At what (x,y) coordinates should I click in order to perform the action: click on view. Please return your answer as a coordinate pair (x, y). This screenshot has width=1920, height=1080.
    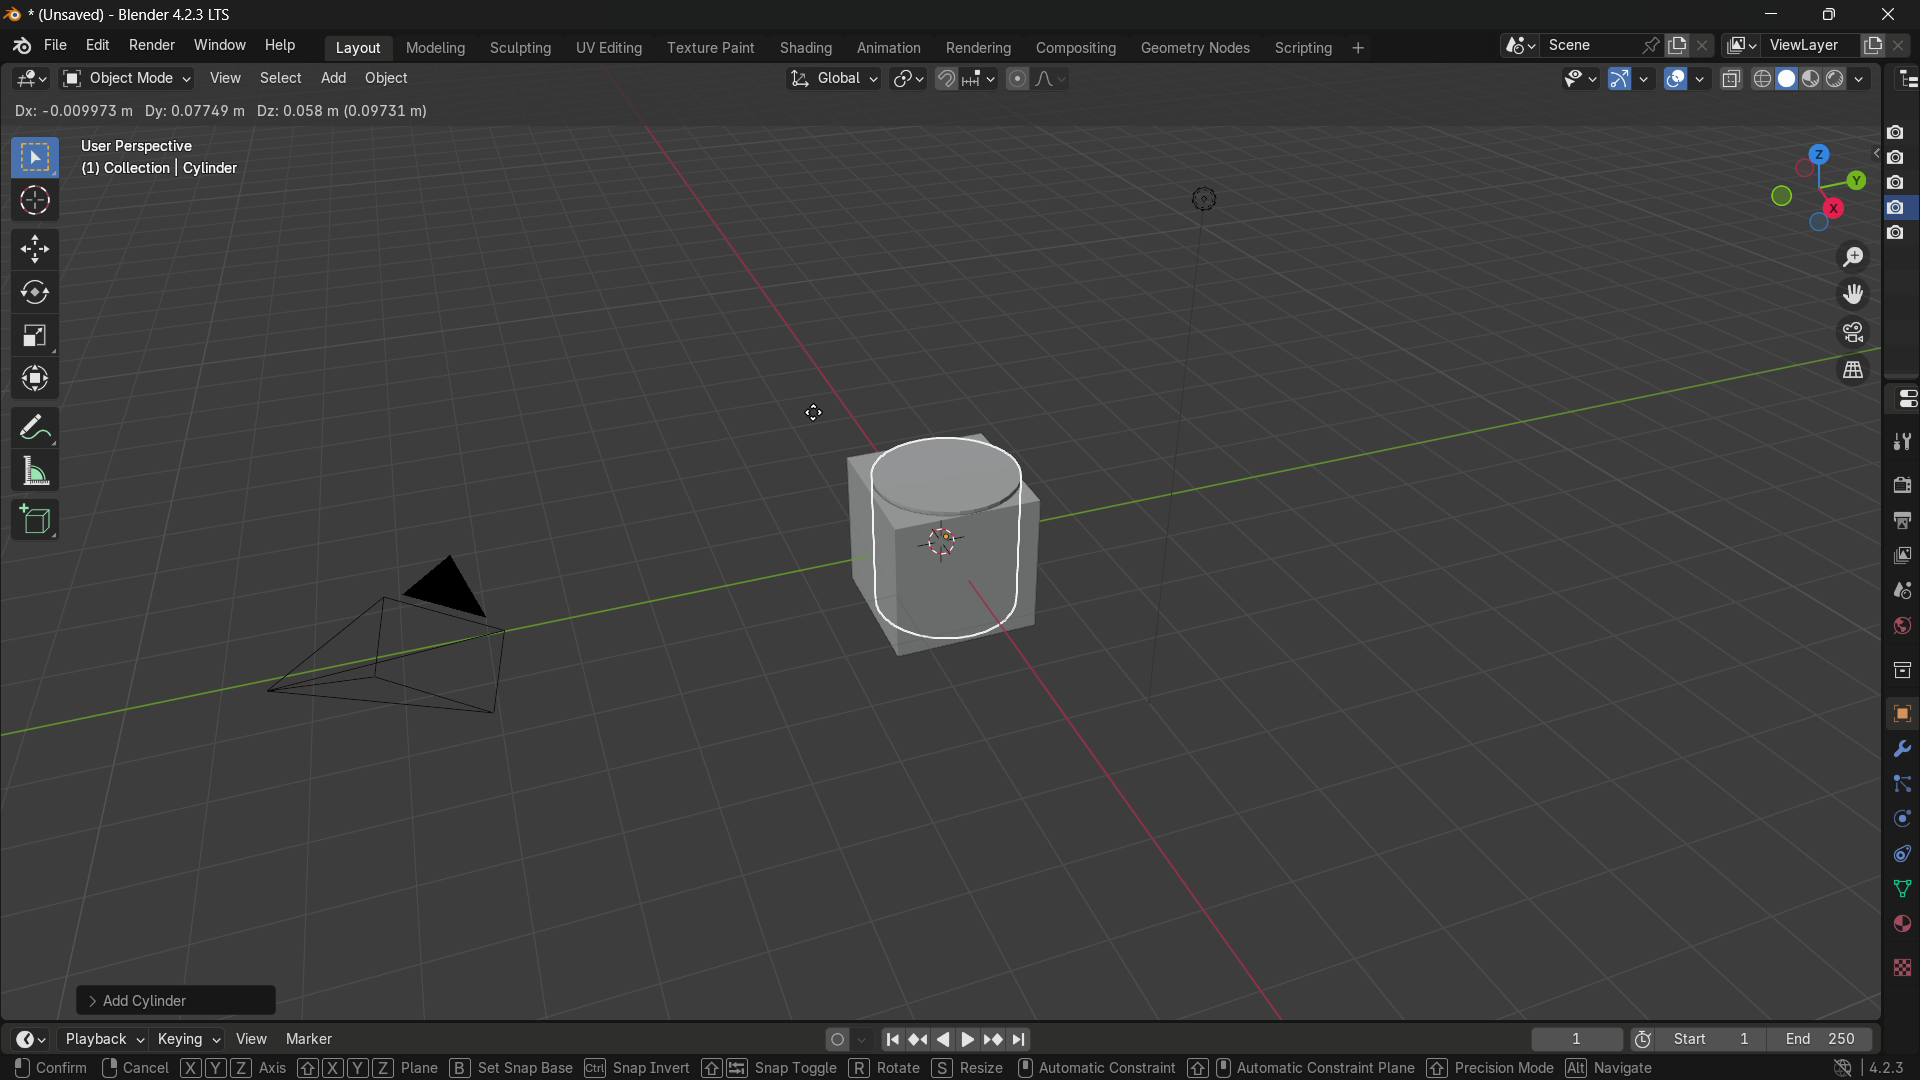
    Looking at the image, I should click on (226, 78).